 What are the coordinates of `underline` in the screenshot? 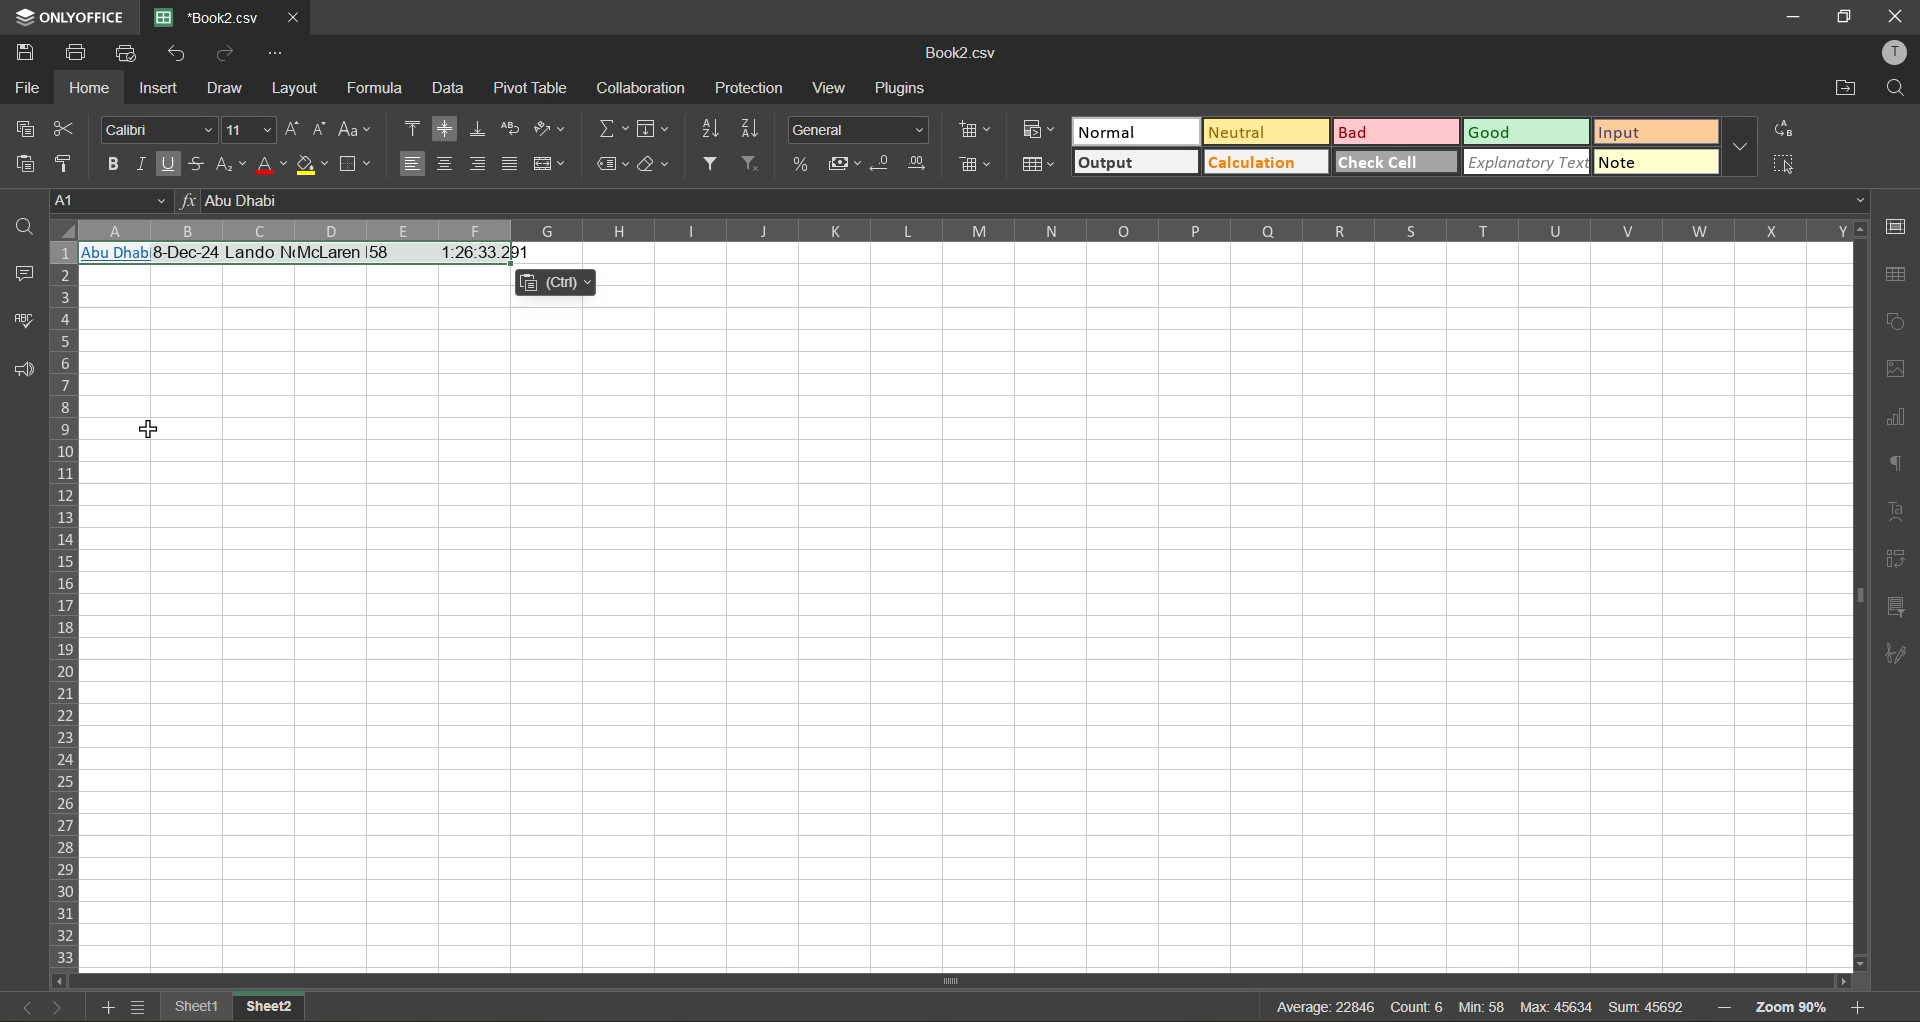 It's located at (169, 166).